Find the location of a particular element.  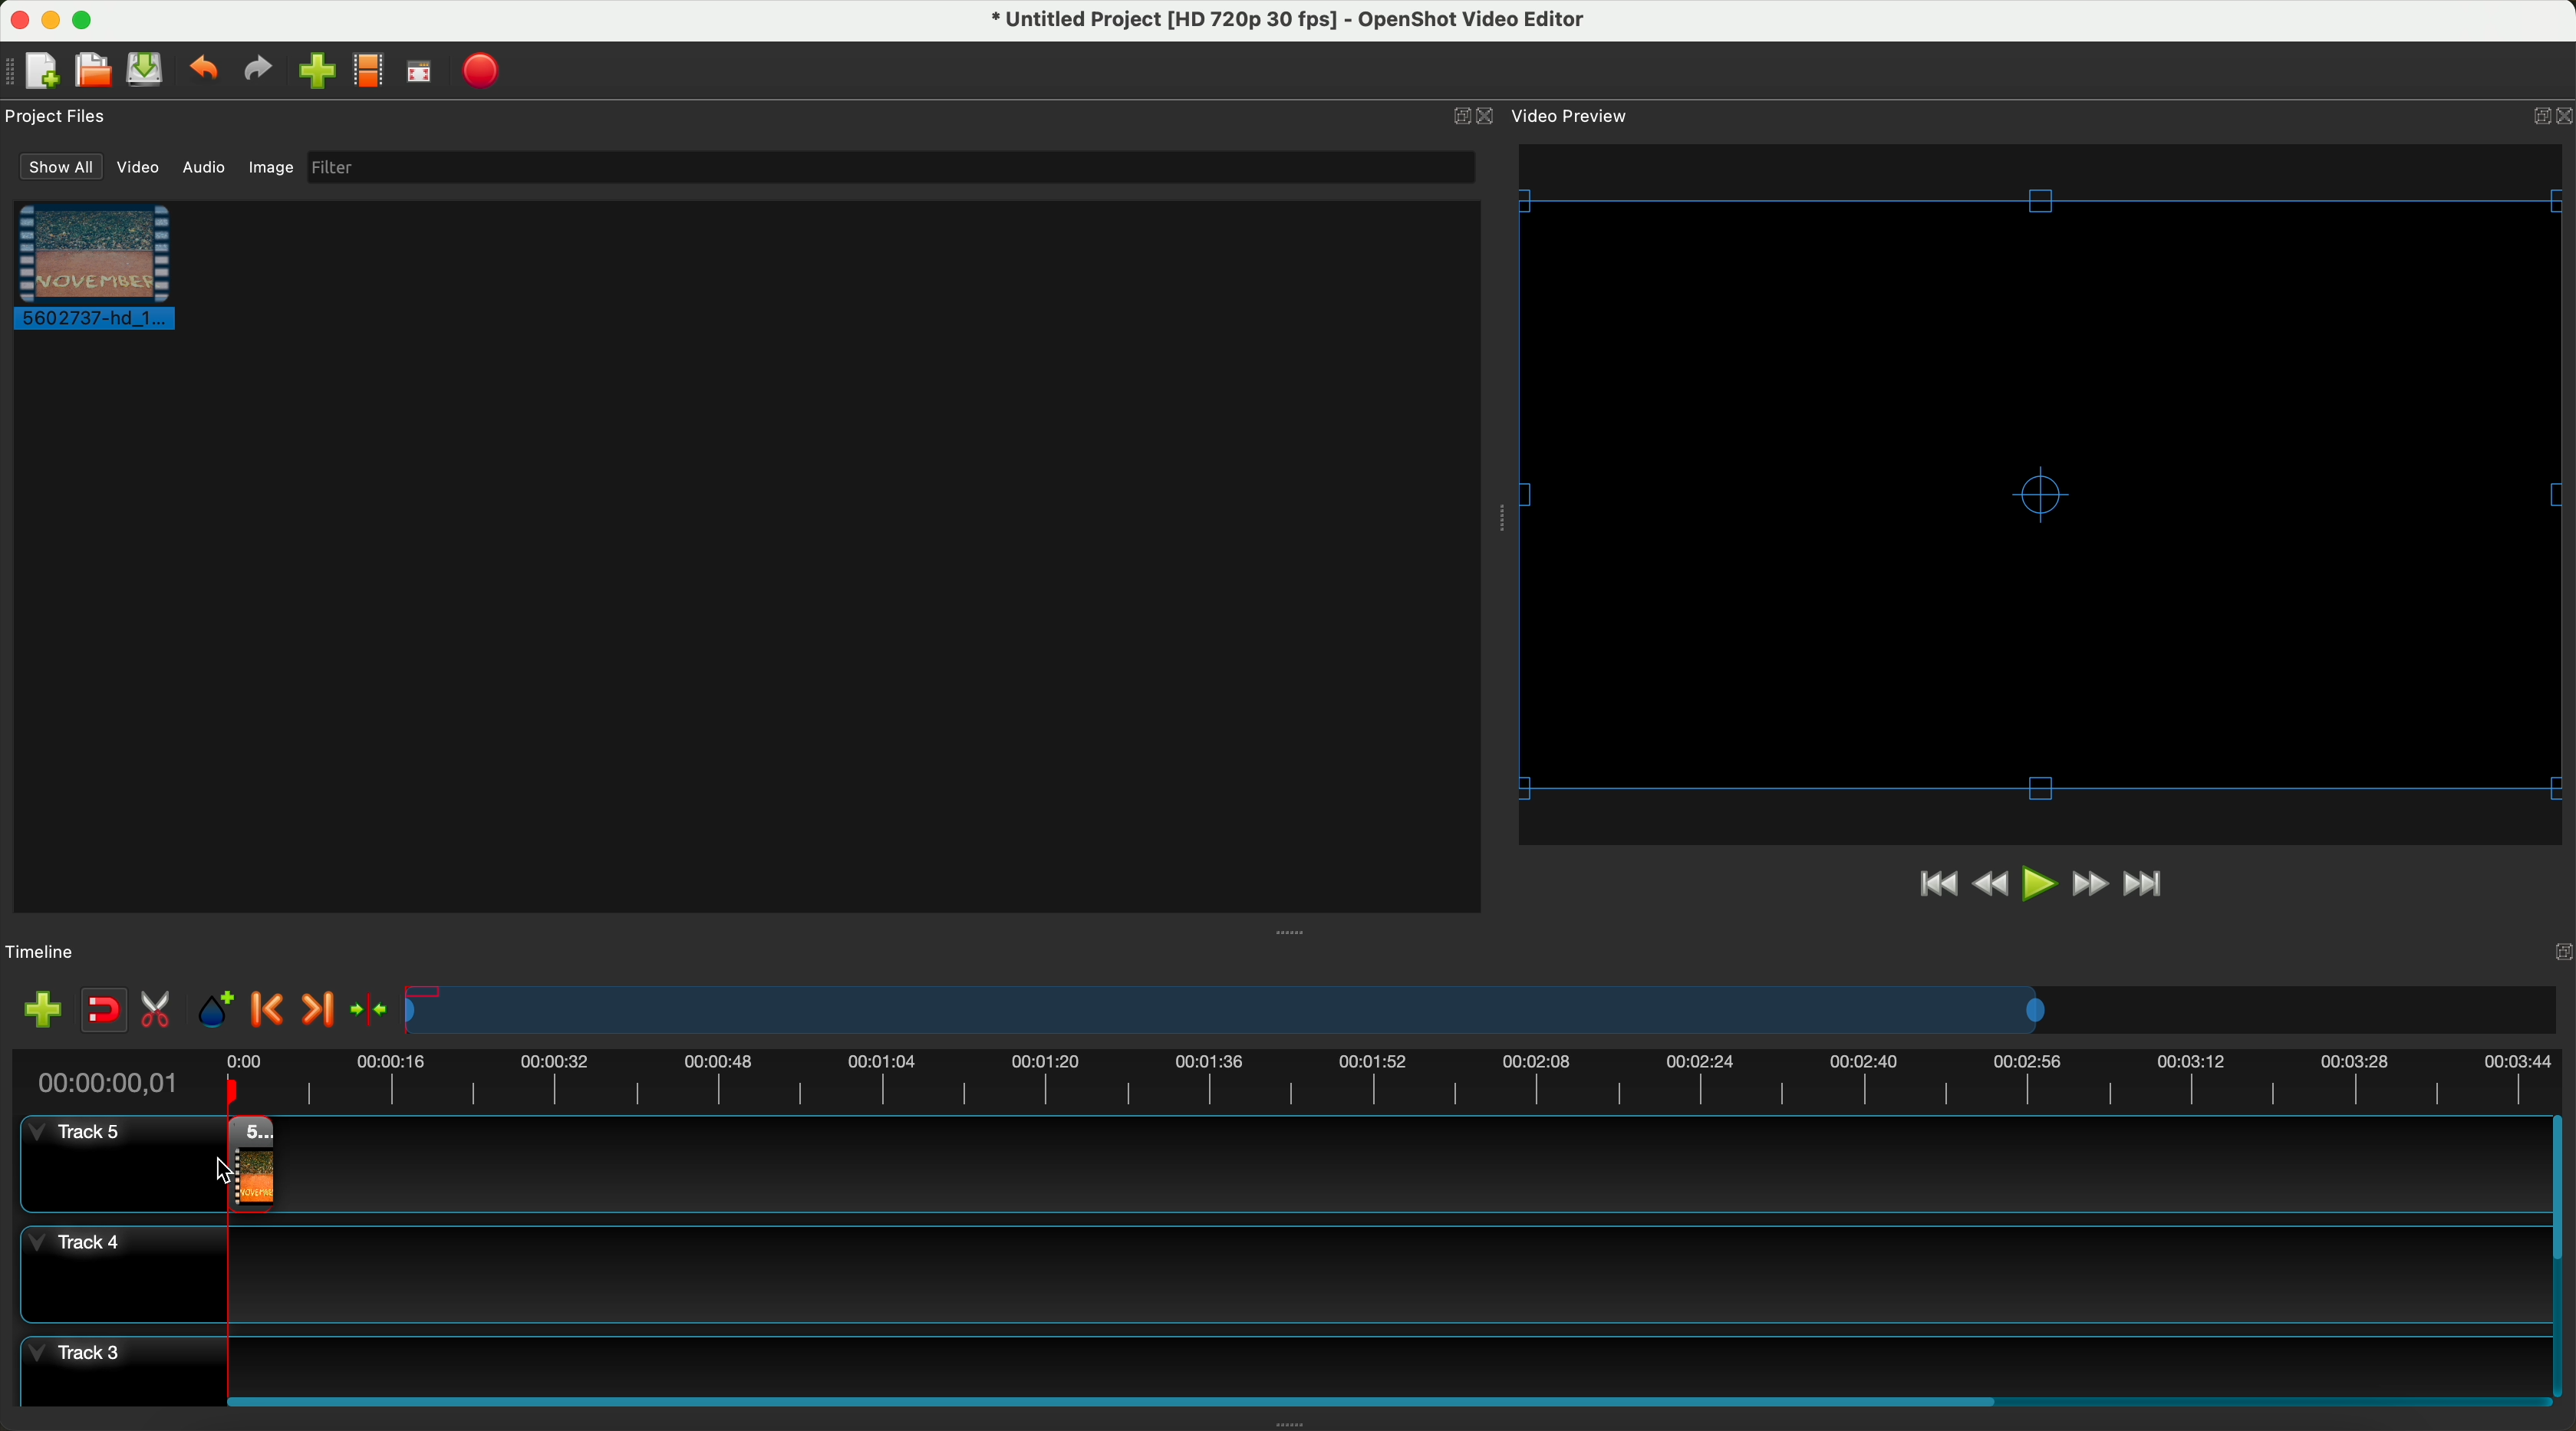

jump to start is located at coordinates (1935, 886).